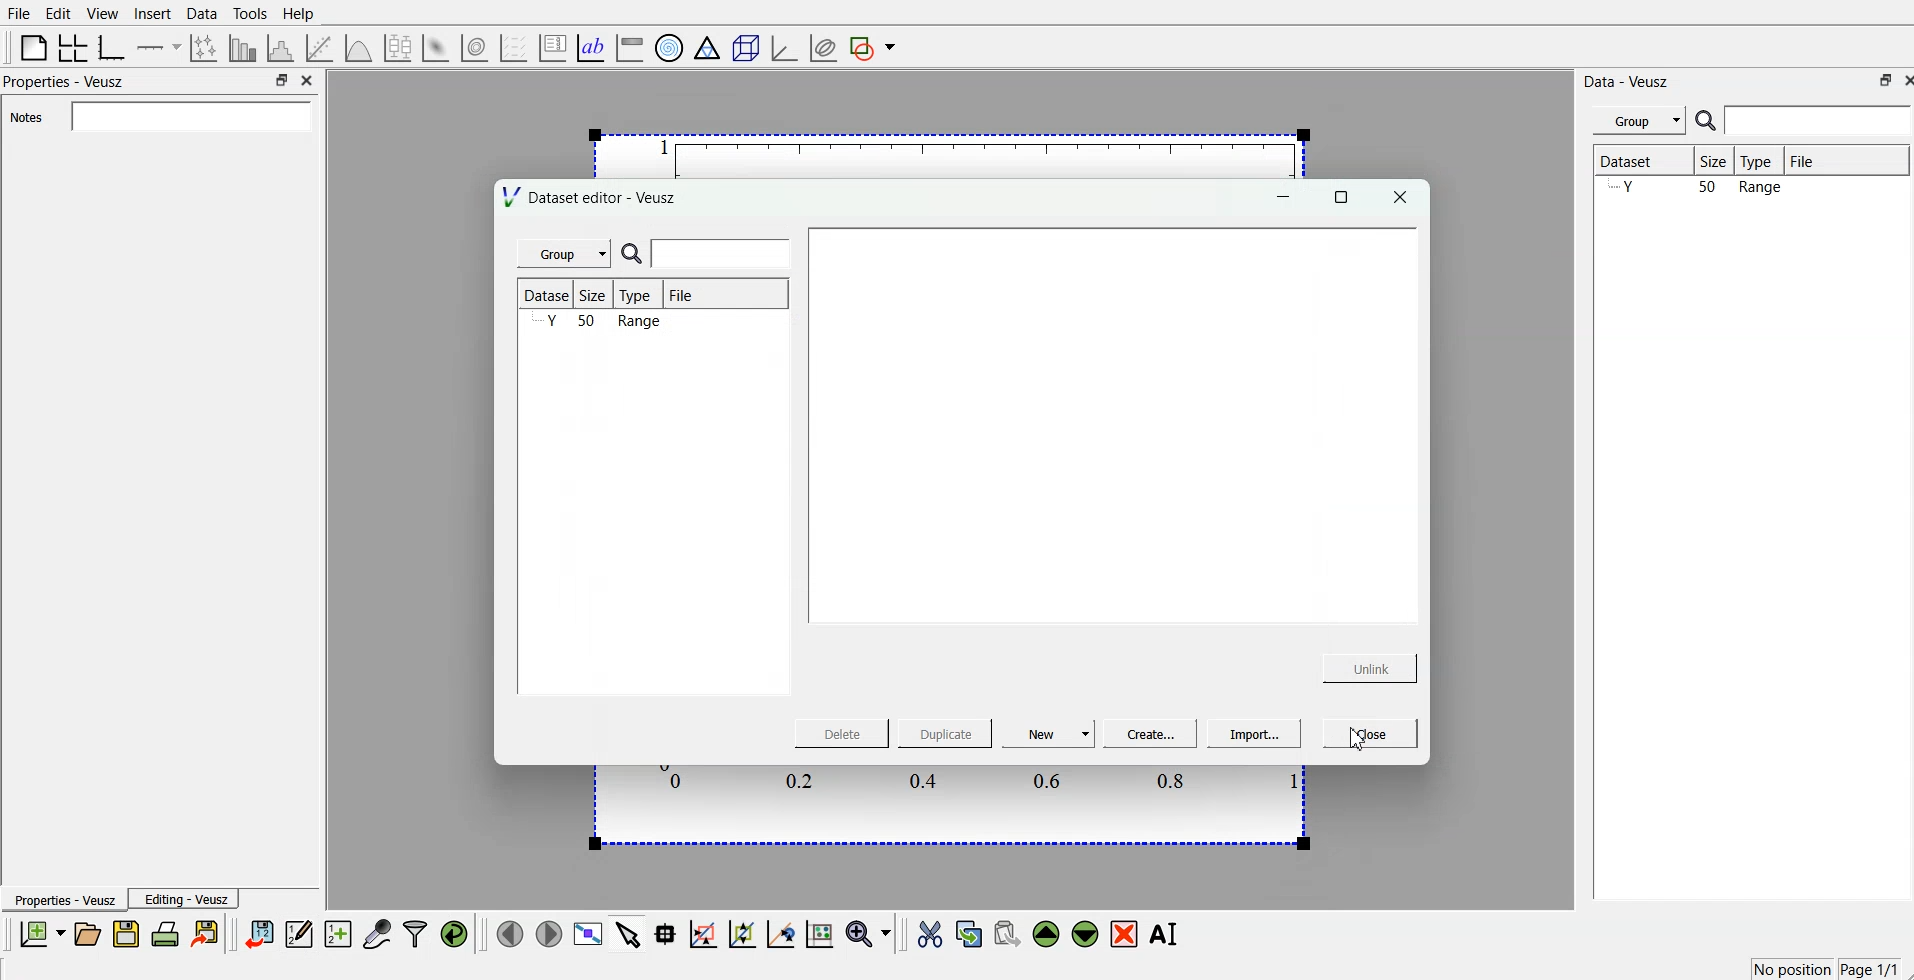 This screenshot has height=980, width=1914. Describe the element at coordinates (945, 734) in the screenshot. I see `Duplicate` at that location.